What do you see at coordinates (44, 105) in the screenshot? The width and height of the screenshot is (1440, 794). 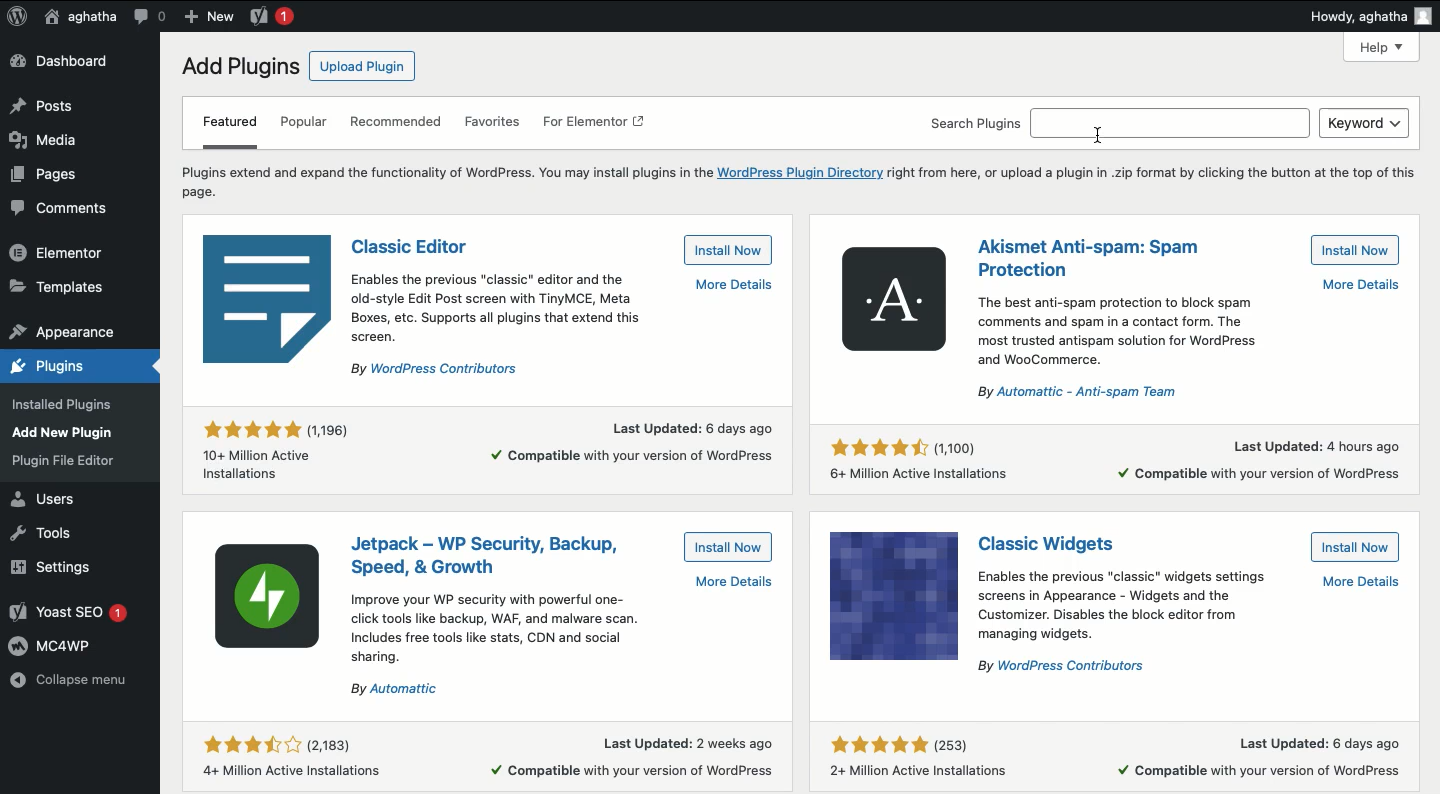 I see `Posts` at bounding box center [44, 105].